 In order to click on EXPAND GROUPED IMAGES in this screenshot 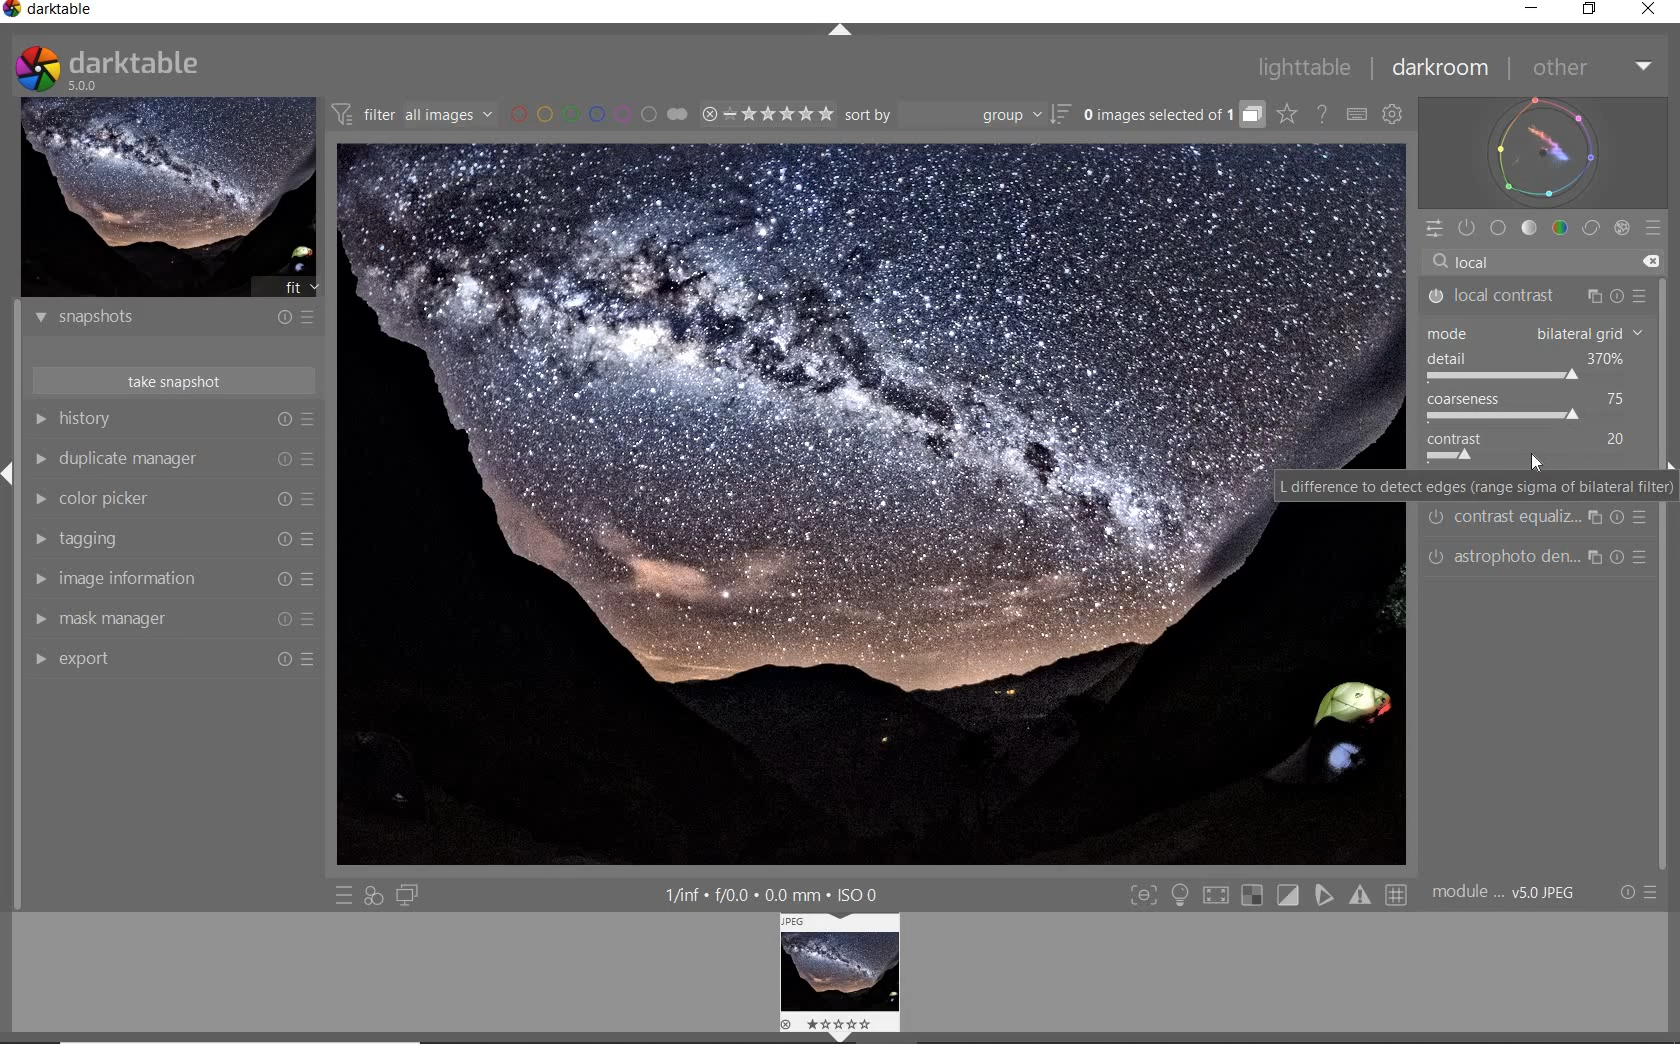, I will do `click(1172, 116)`.